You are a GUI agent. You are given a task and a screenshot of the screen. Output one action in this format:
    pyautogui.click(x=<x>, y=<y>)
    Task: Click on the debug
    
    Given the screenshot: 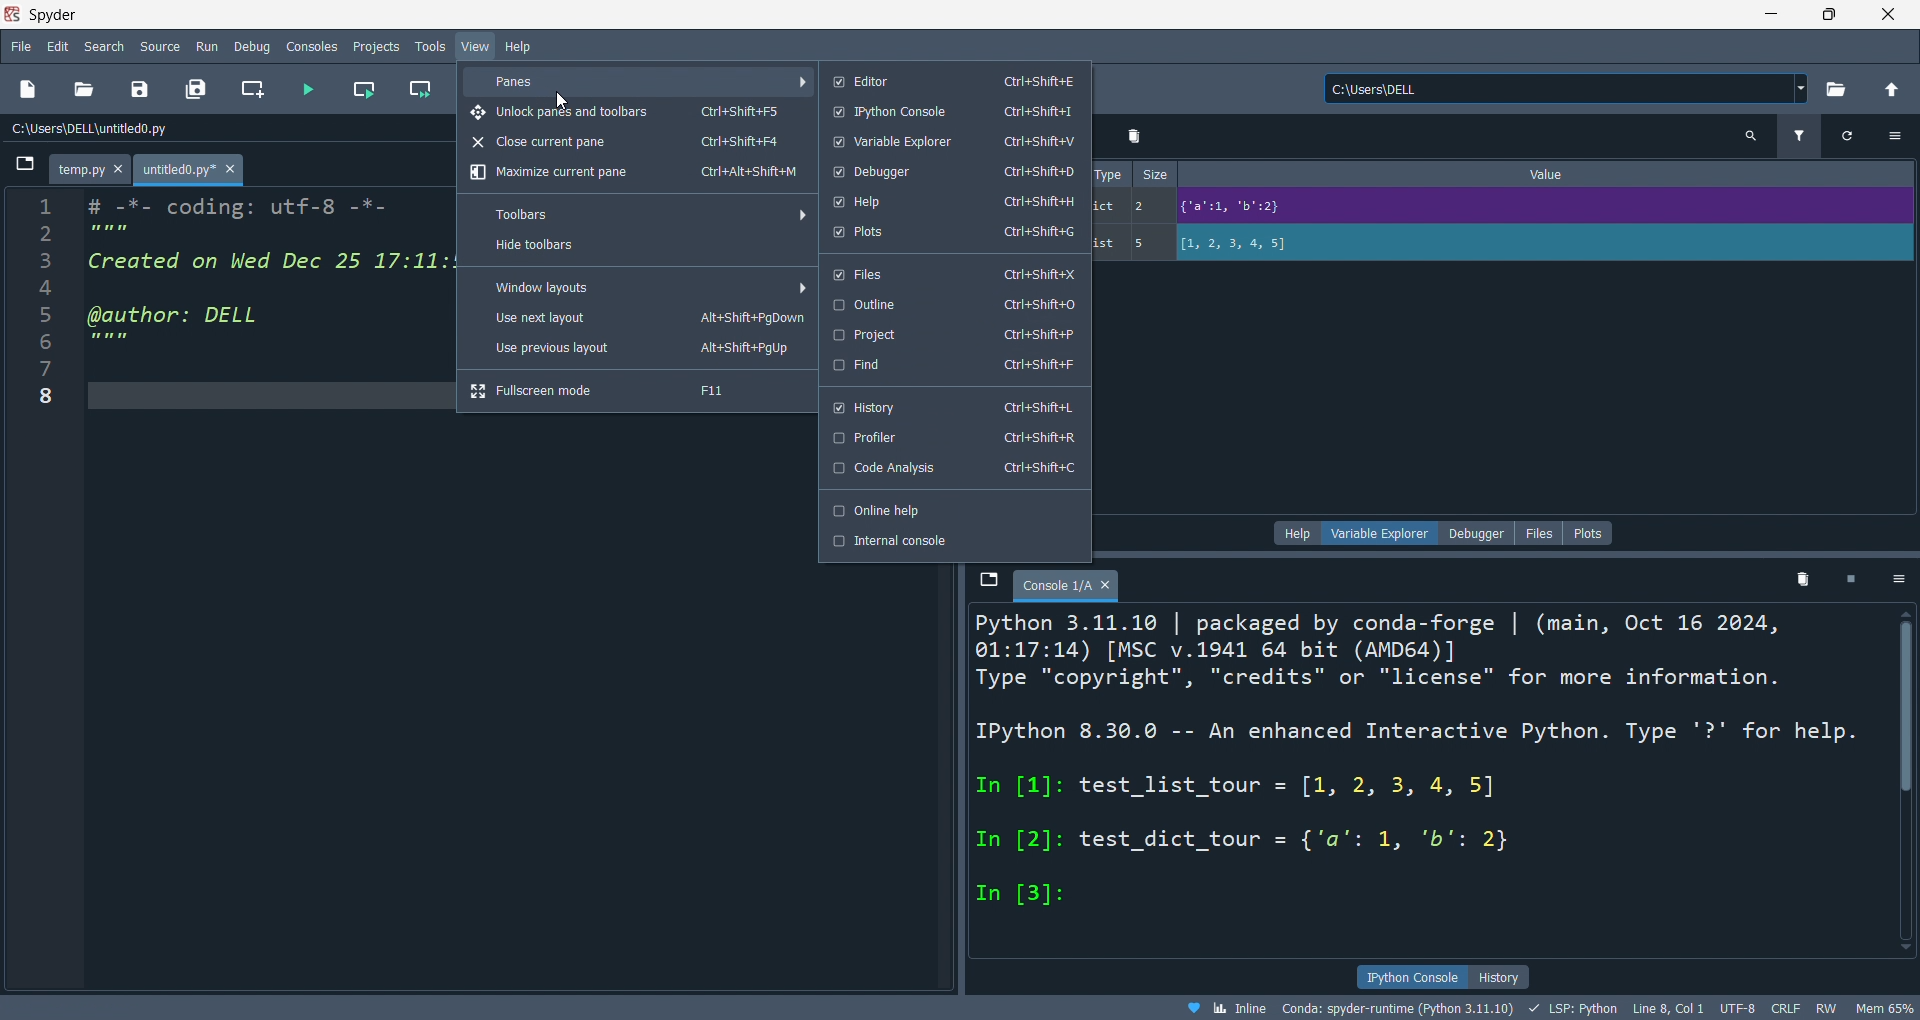 What is the action you would take?
    pyautogui.click(x=245, y=47)
    